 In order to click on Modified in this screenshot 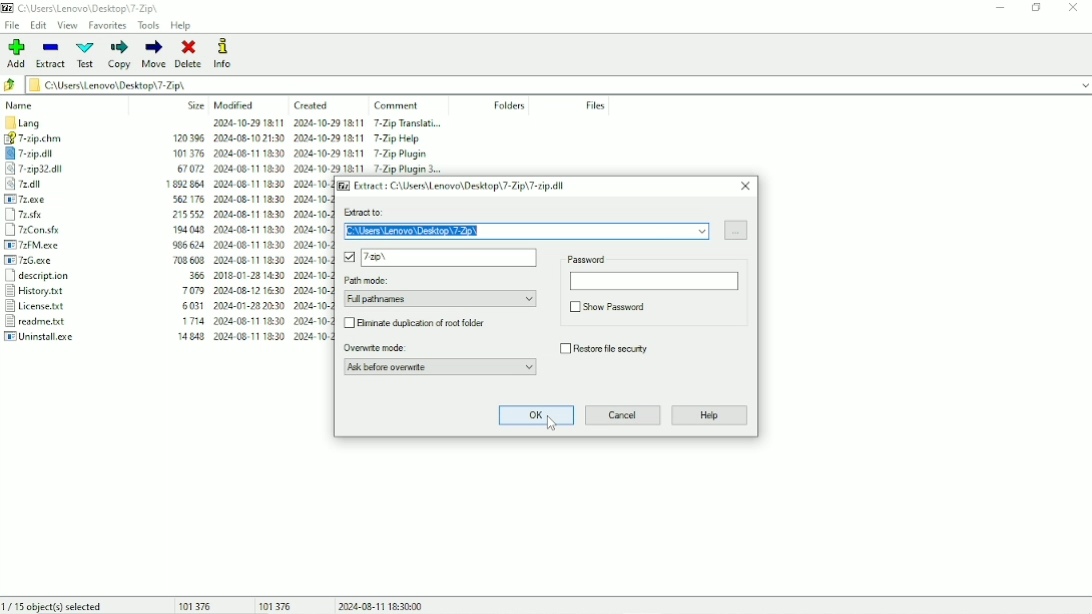, I will do `click(235, 105)`.